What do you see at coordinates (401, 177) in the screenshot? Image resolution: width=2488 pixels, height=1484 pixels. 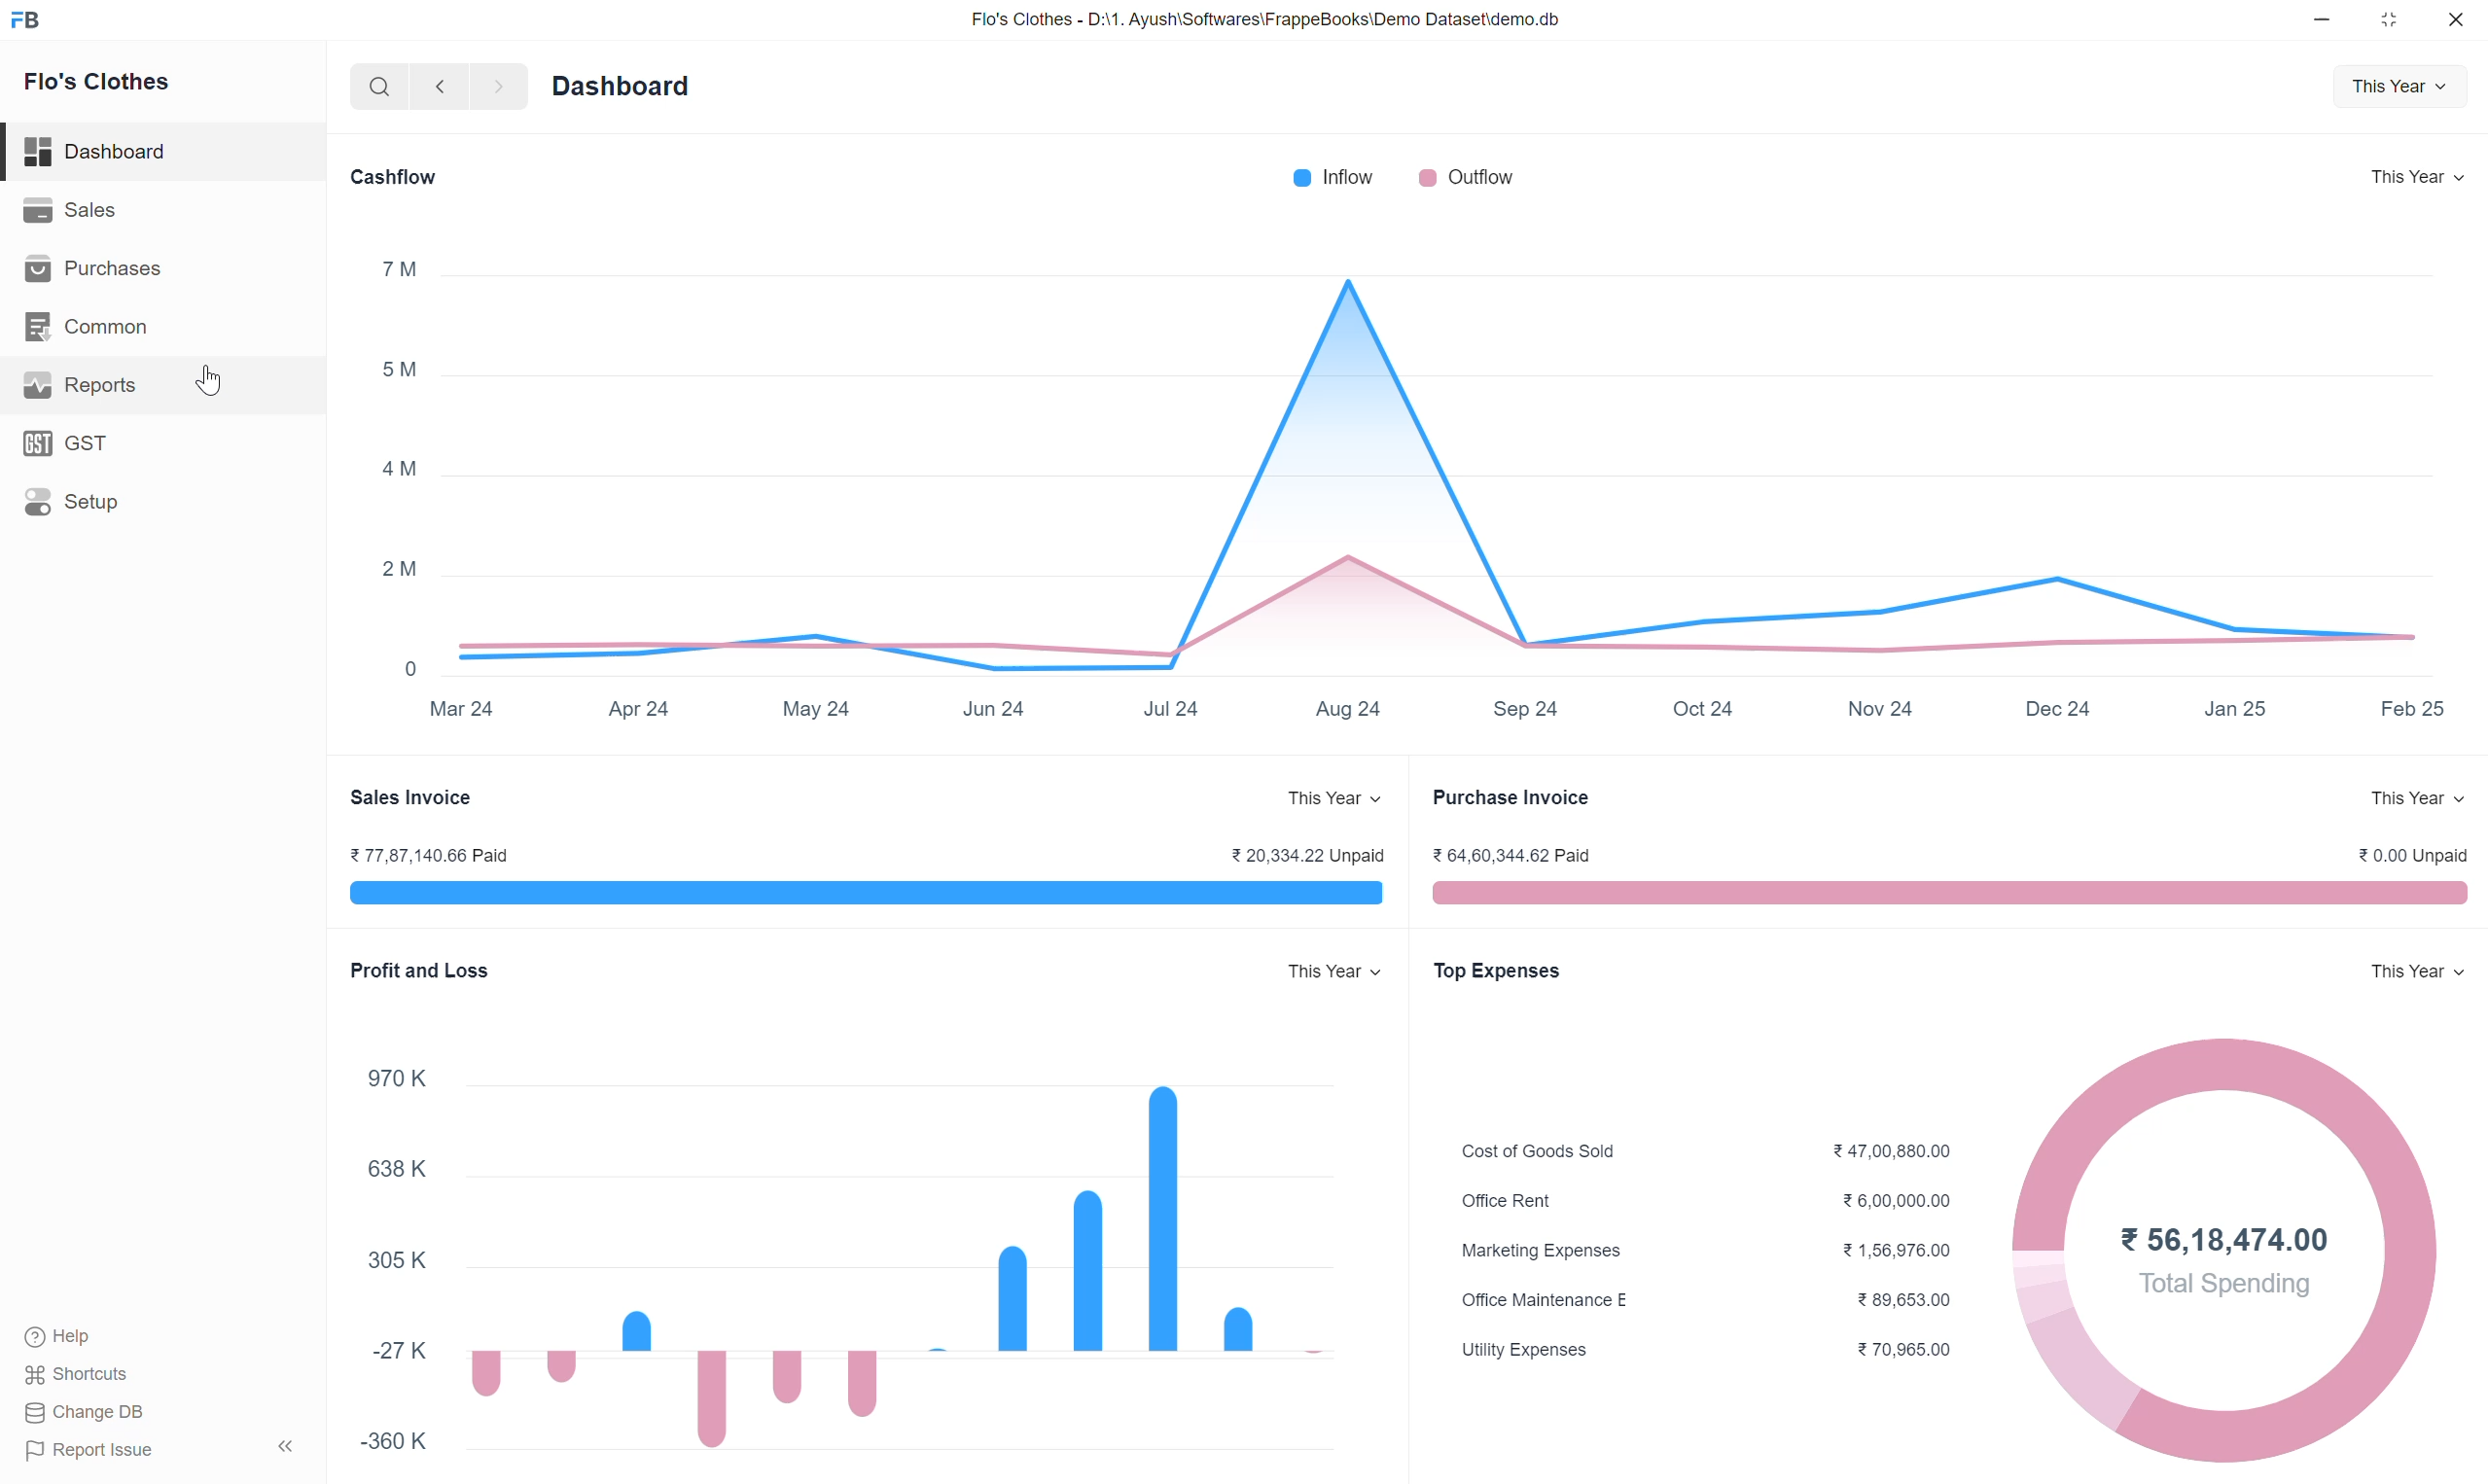 I see `cashflow` at bounding box center [401, 177].